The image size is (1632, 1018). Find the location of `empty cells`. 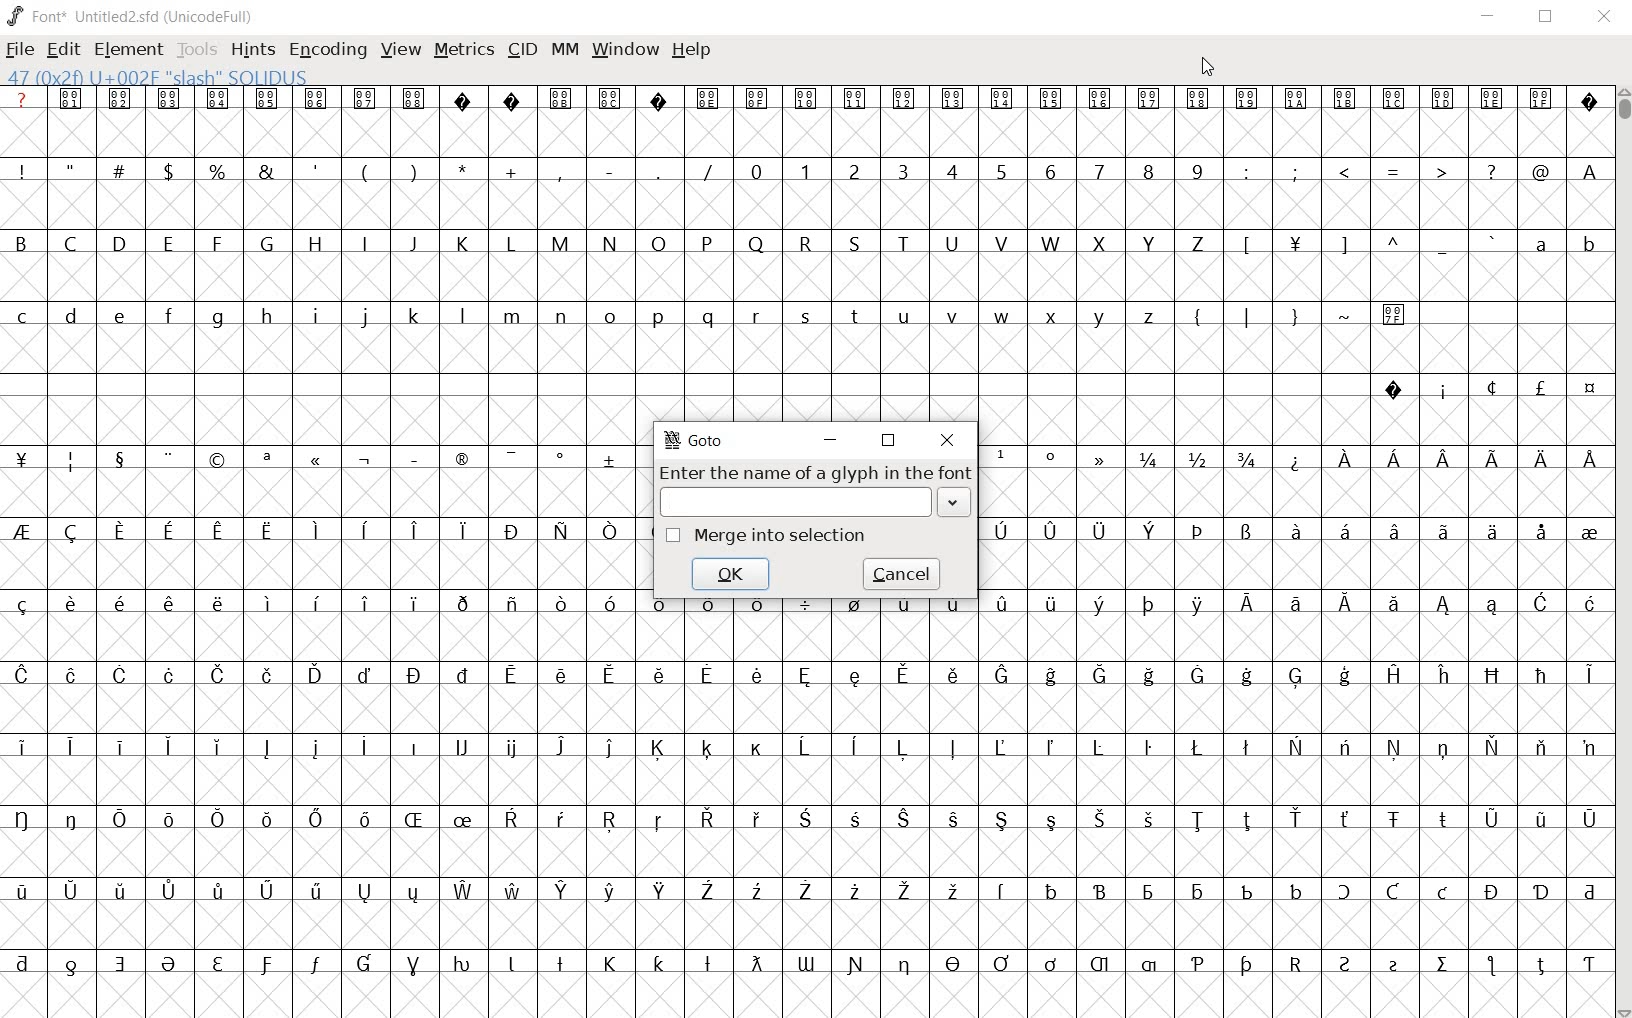

empty cells is located at coordinates (802, 852).